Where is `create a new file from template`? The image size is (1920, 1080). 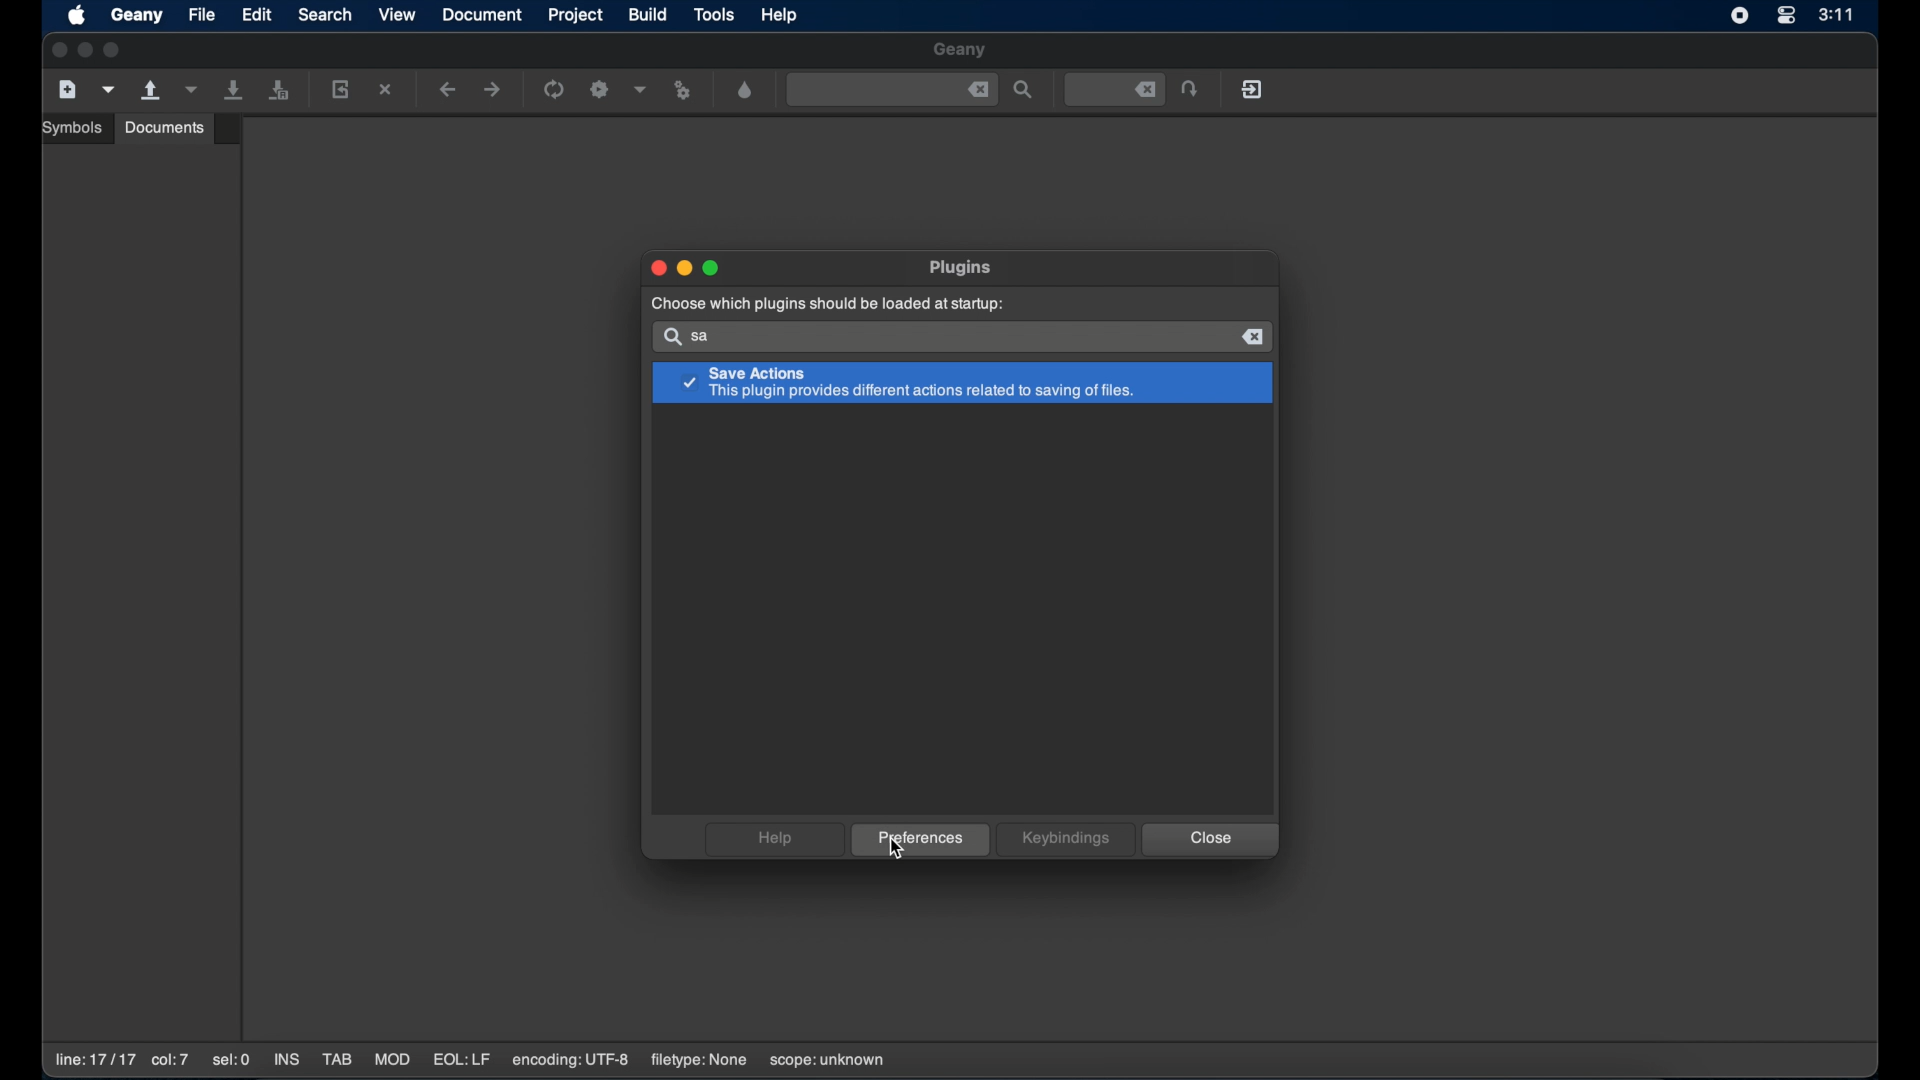
create a new file from template is located at coordinates (109, 90).